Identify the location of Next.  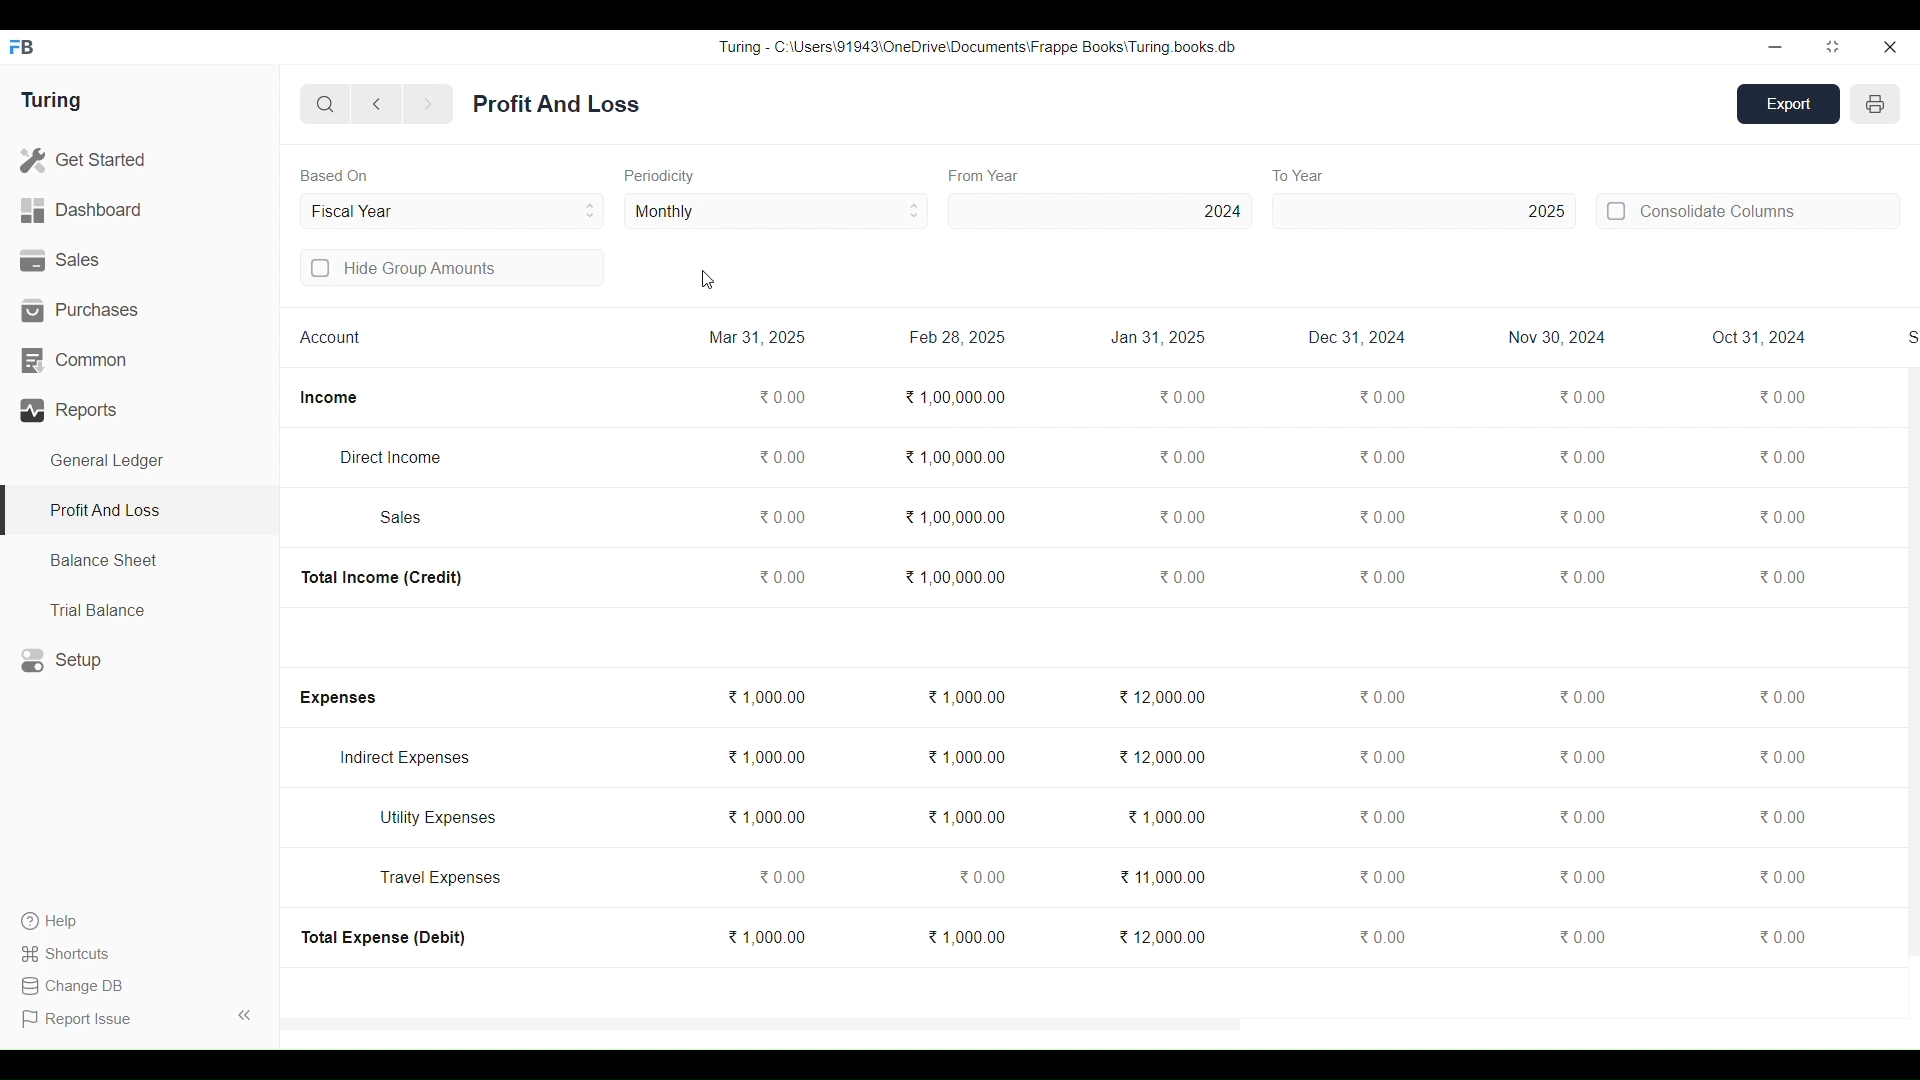
(428, 105).